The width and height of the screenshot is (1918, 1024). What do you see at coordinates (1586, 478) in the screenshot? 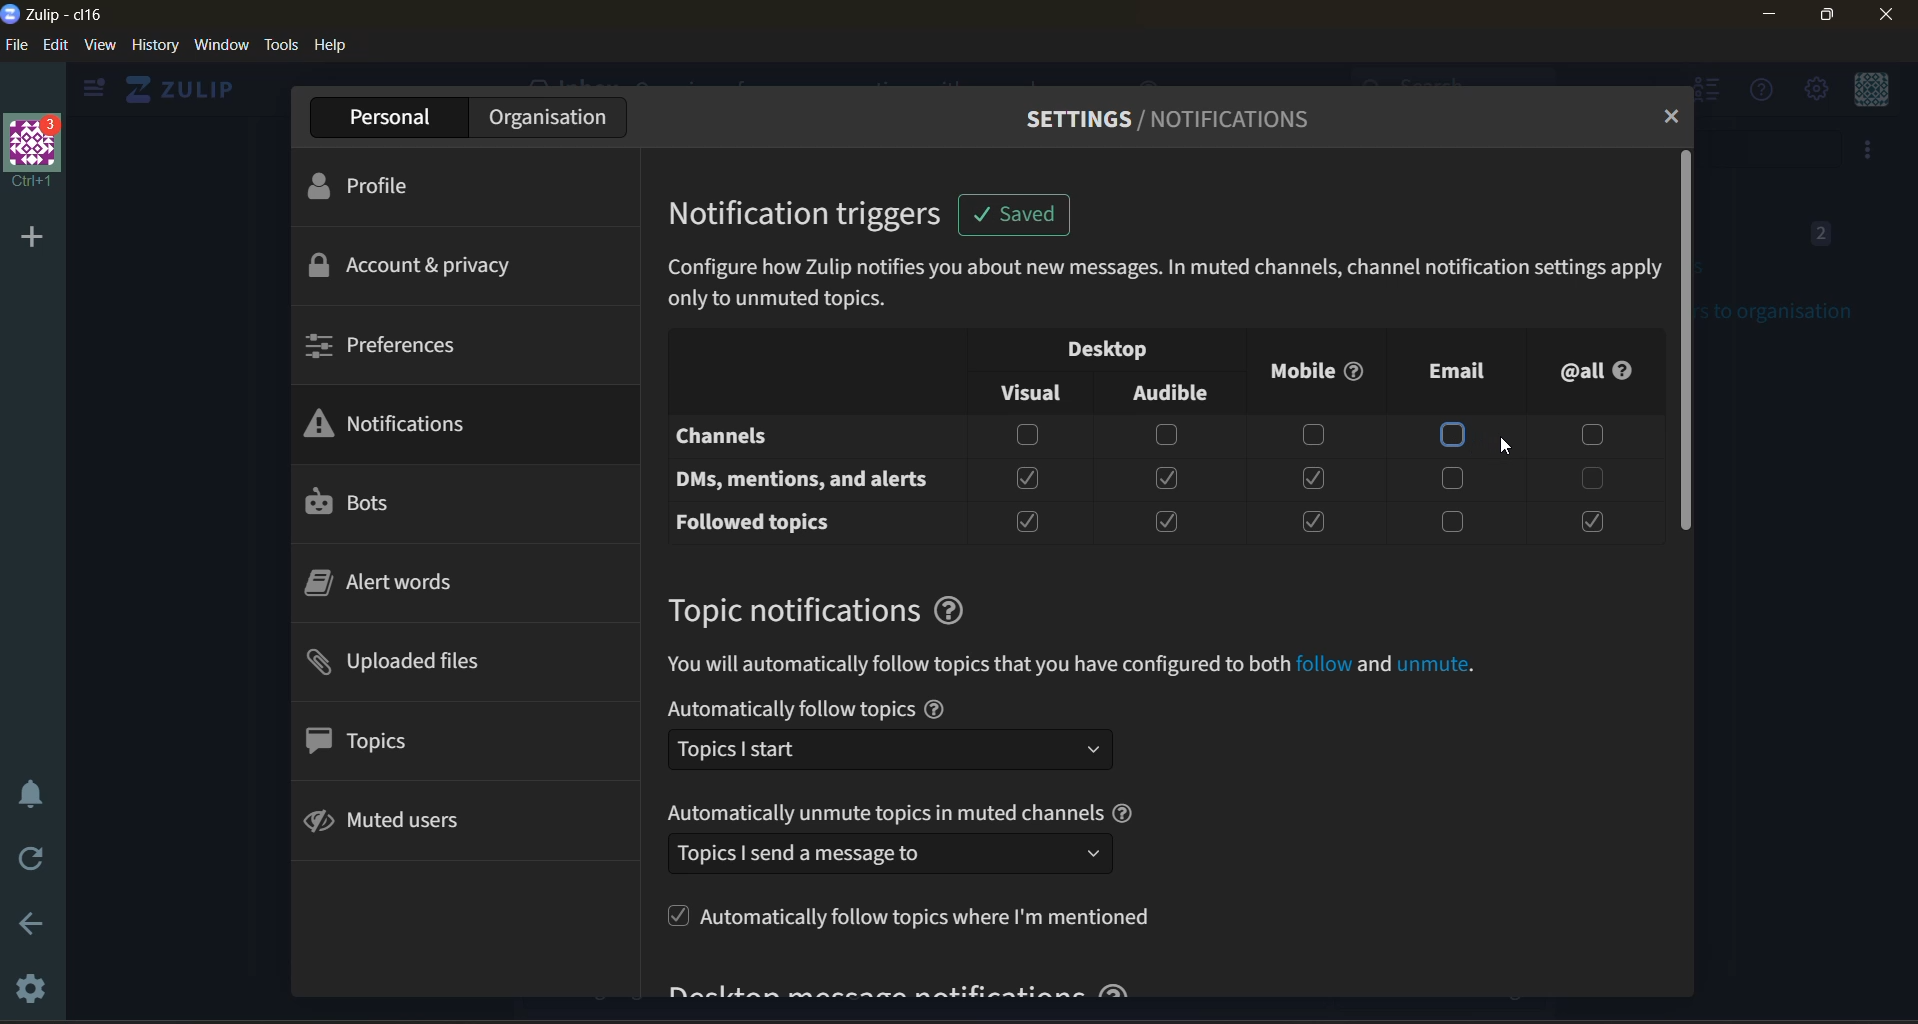
I see `checkbox` at bounding box center [1586, 478].